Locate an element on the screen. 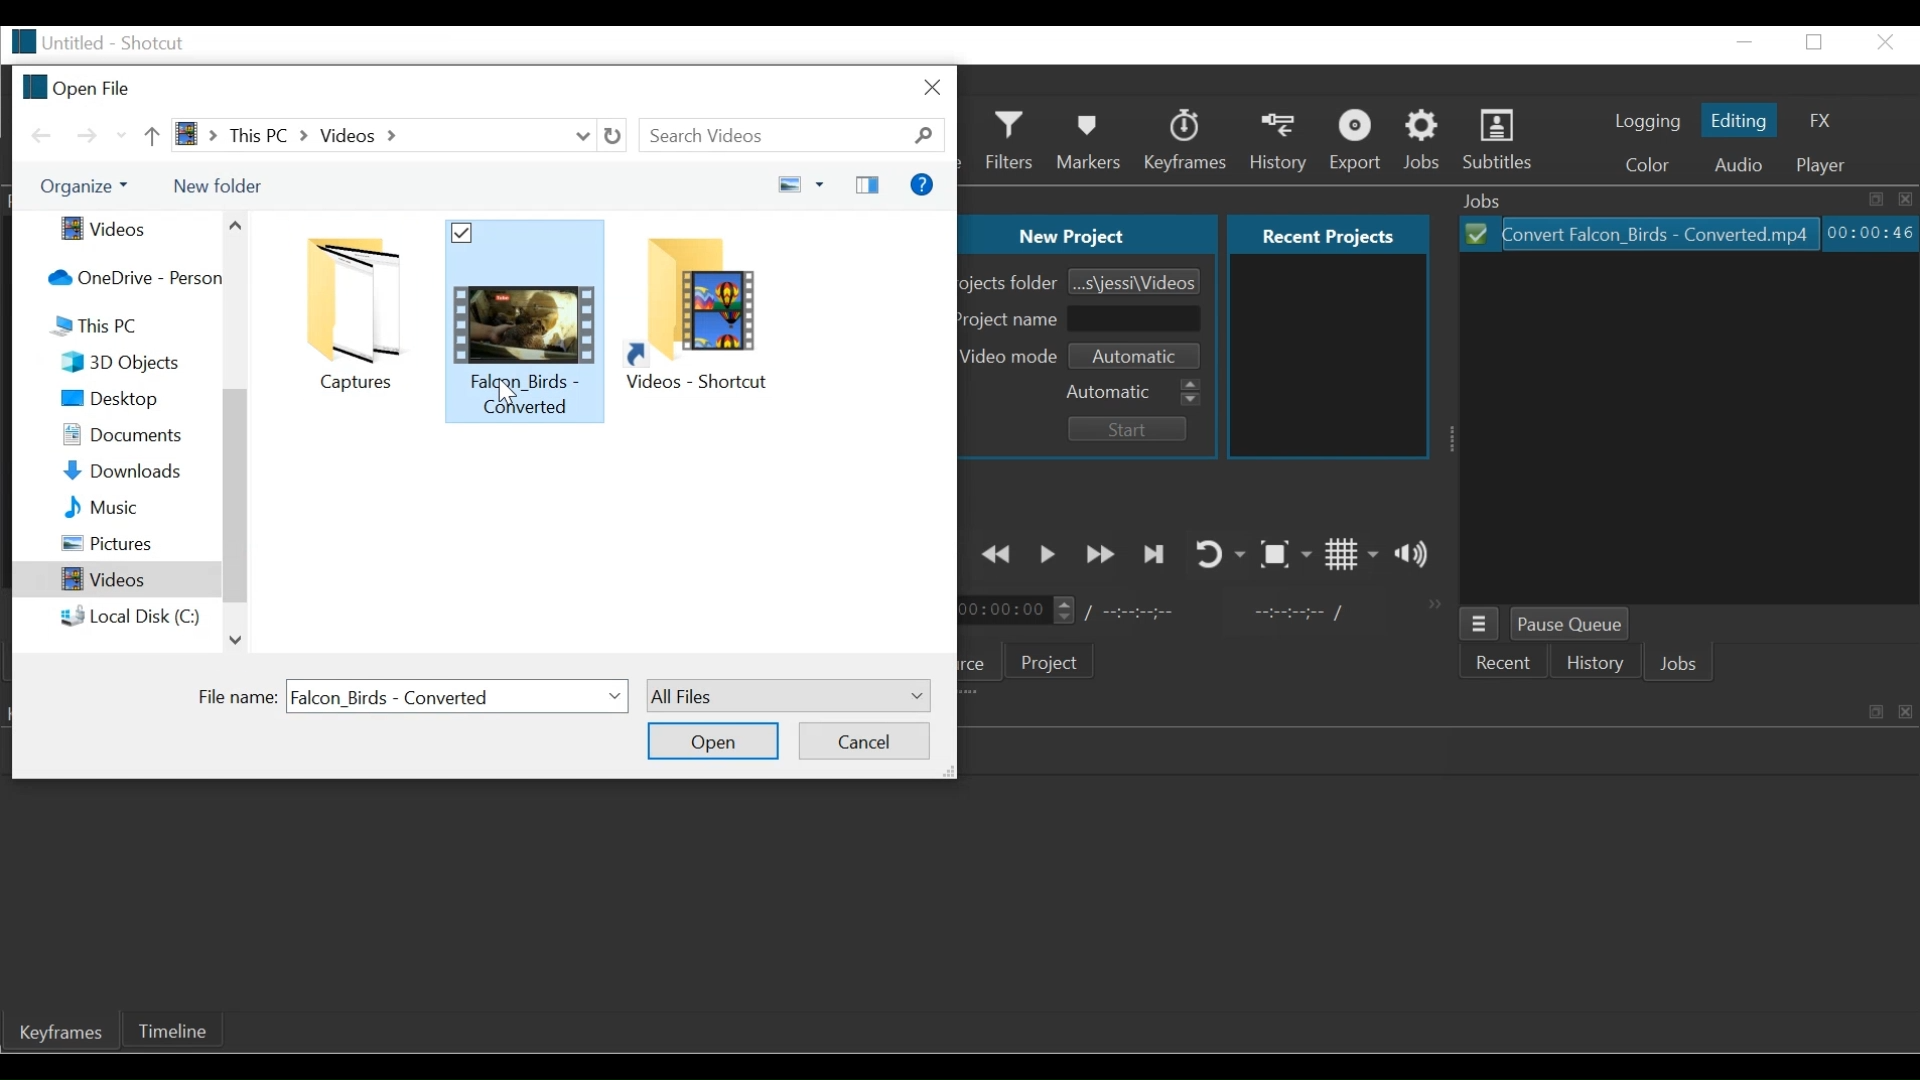 The image size is (1920, 1080). Organize is located at coordinates (87, 187).